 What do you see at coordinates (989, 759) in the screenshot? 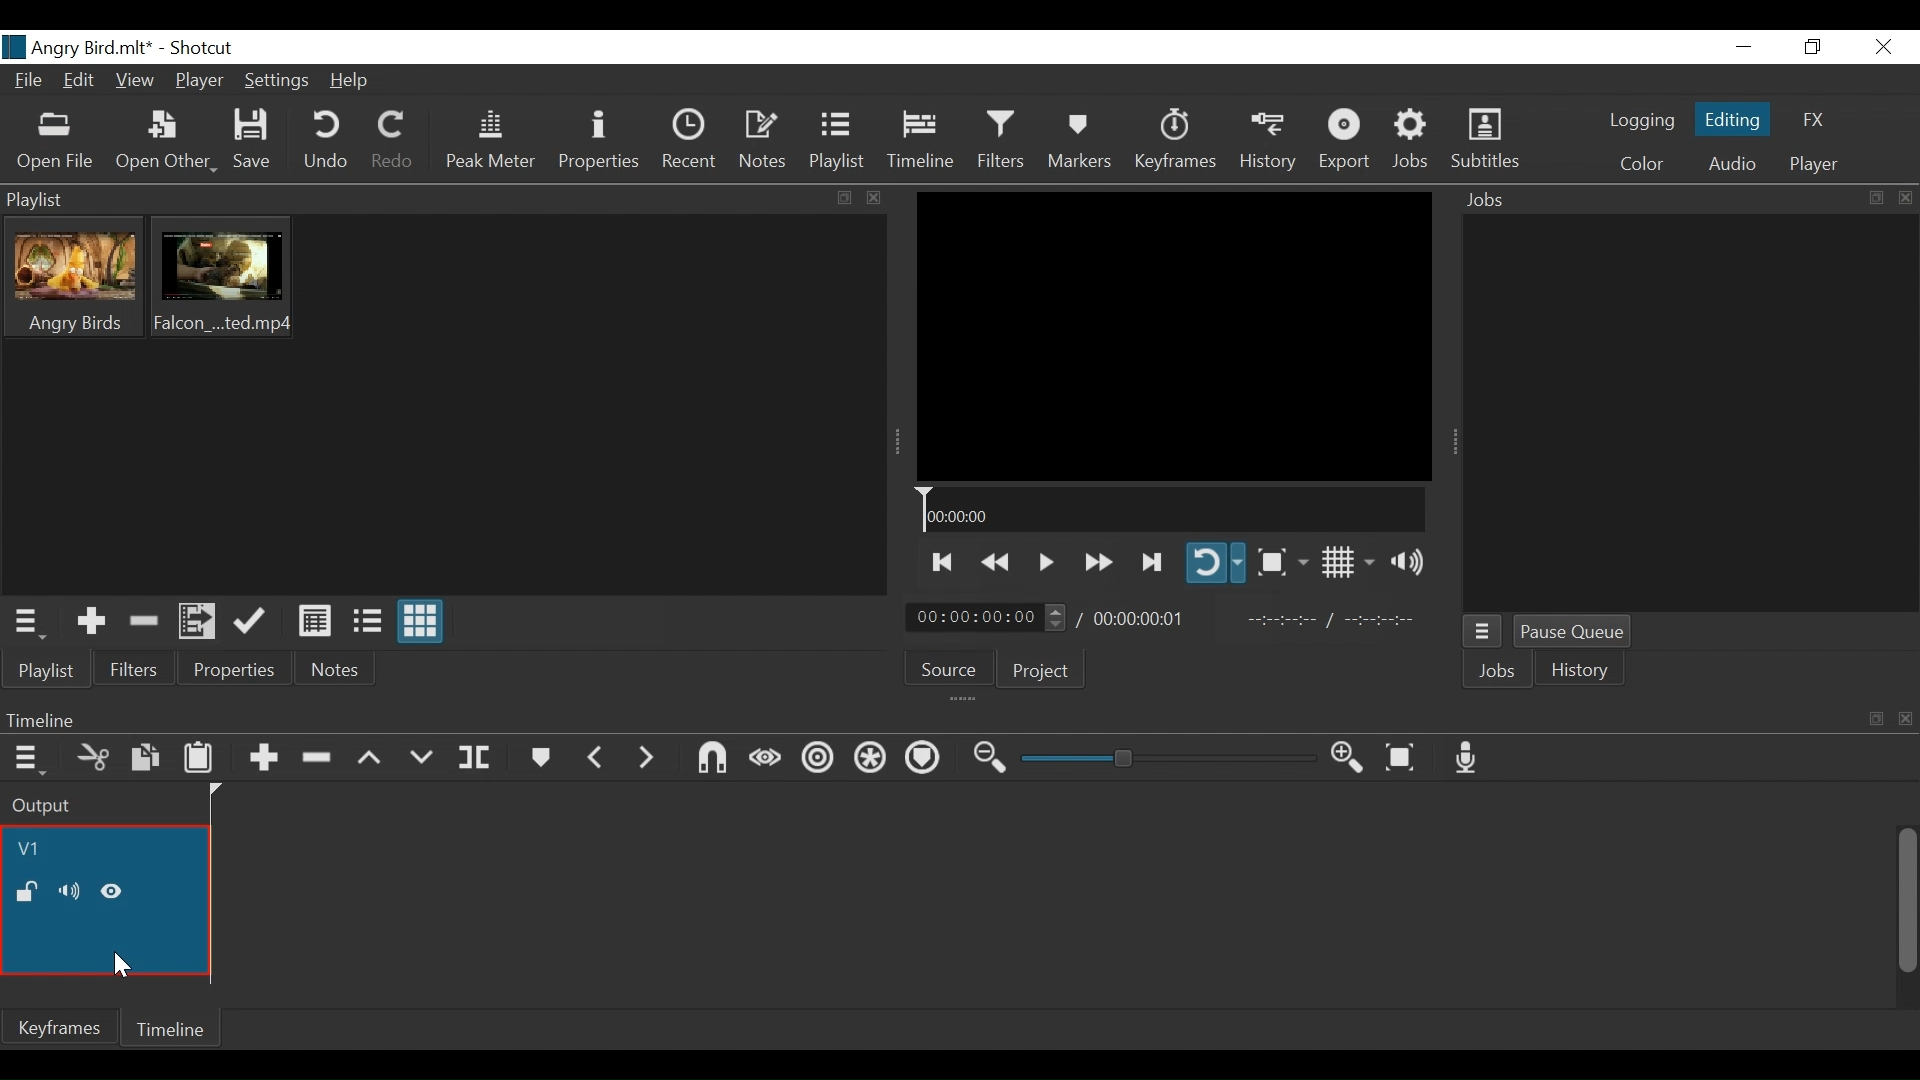
I see `Zoom timeline out` at bounding box center [989, 759].